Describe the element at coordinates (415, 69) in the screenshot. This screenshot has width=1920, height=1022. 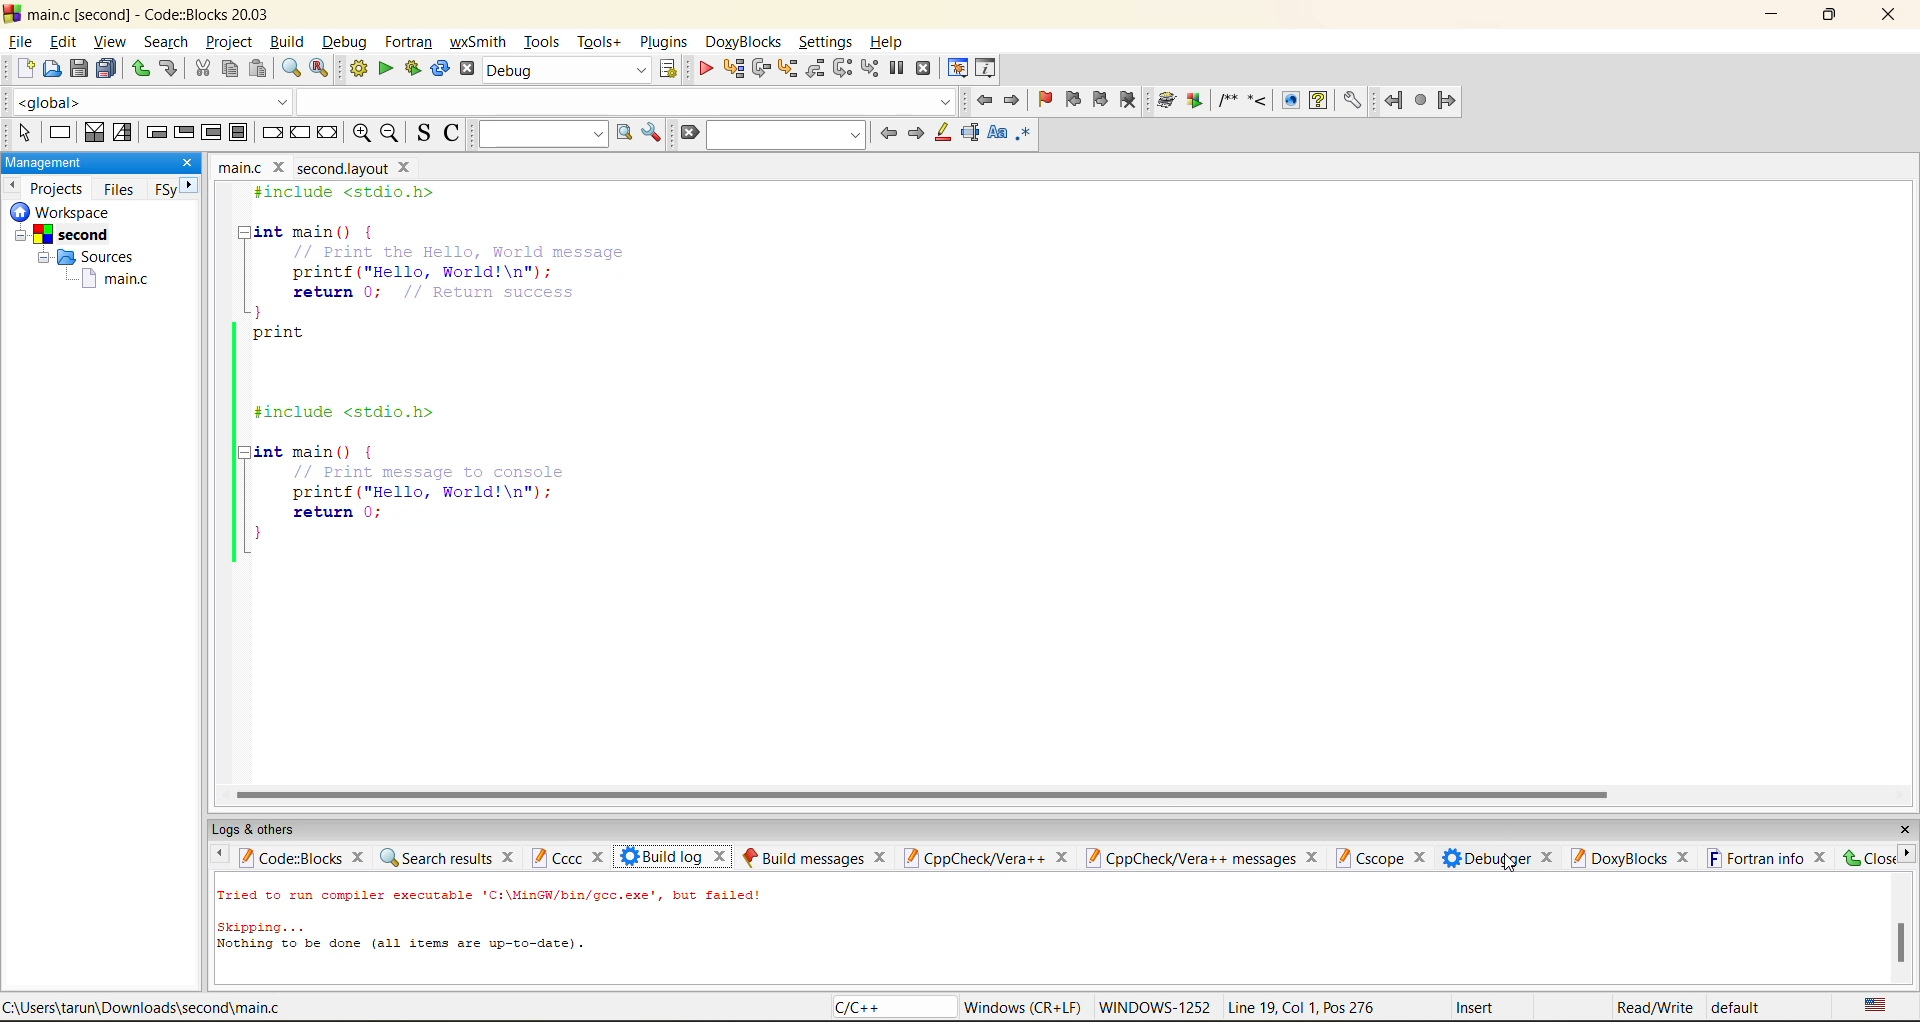
I see `build and run` at that location.